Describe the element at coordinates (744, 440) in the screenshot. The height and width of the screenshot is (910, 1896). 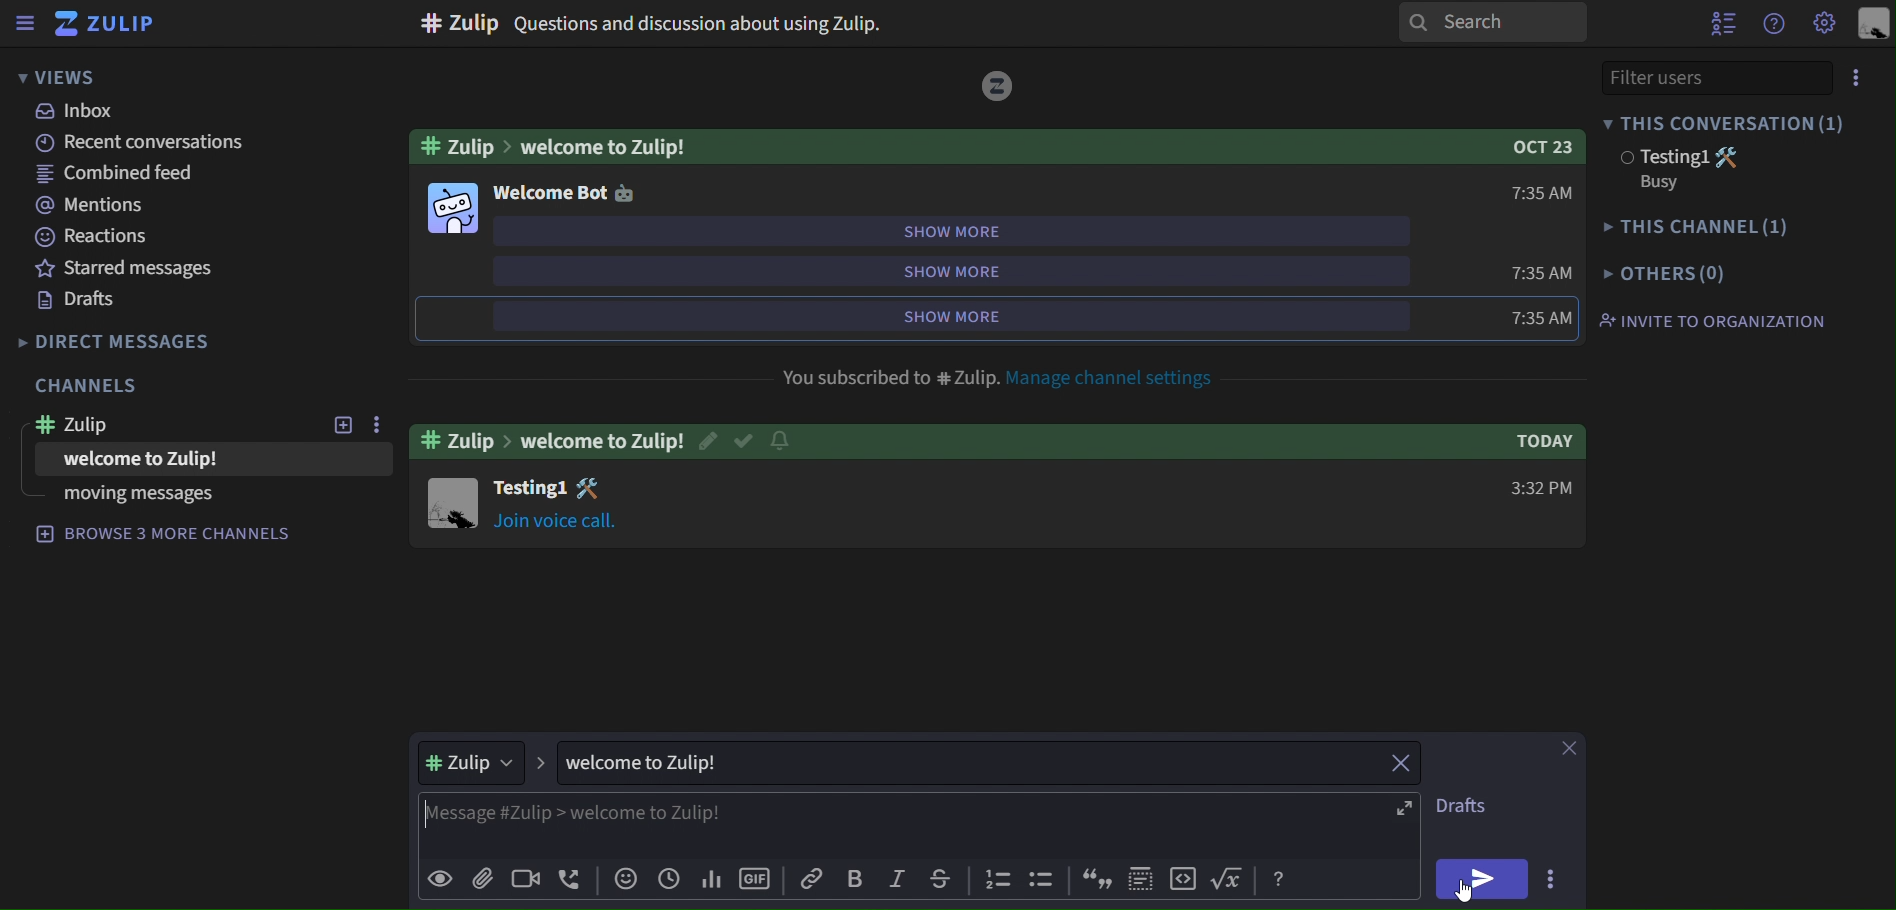
I see `Read` at that location.